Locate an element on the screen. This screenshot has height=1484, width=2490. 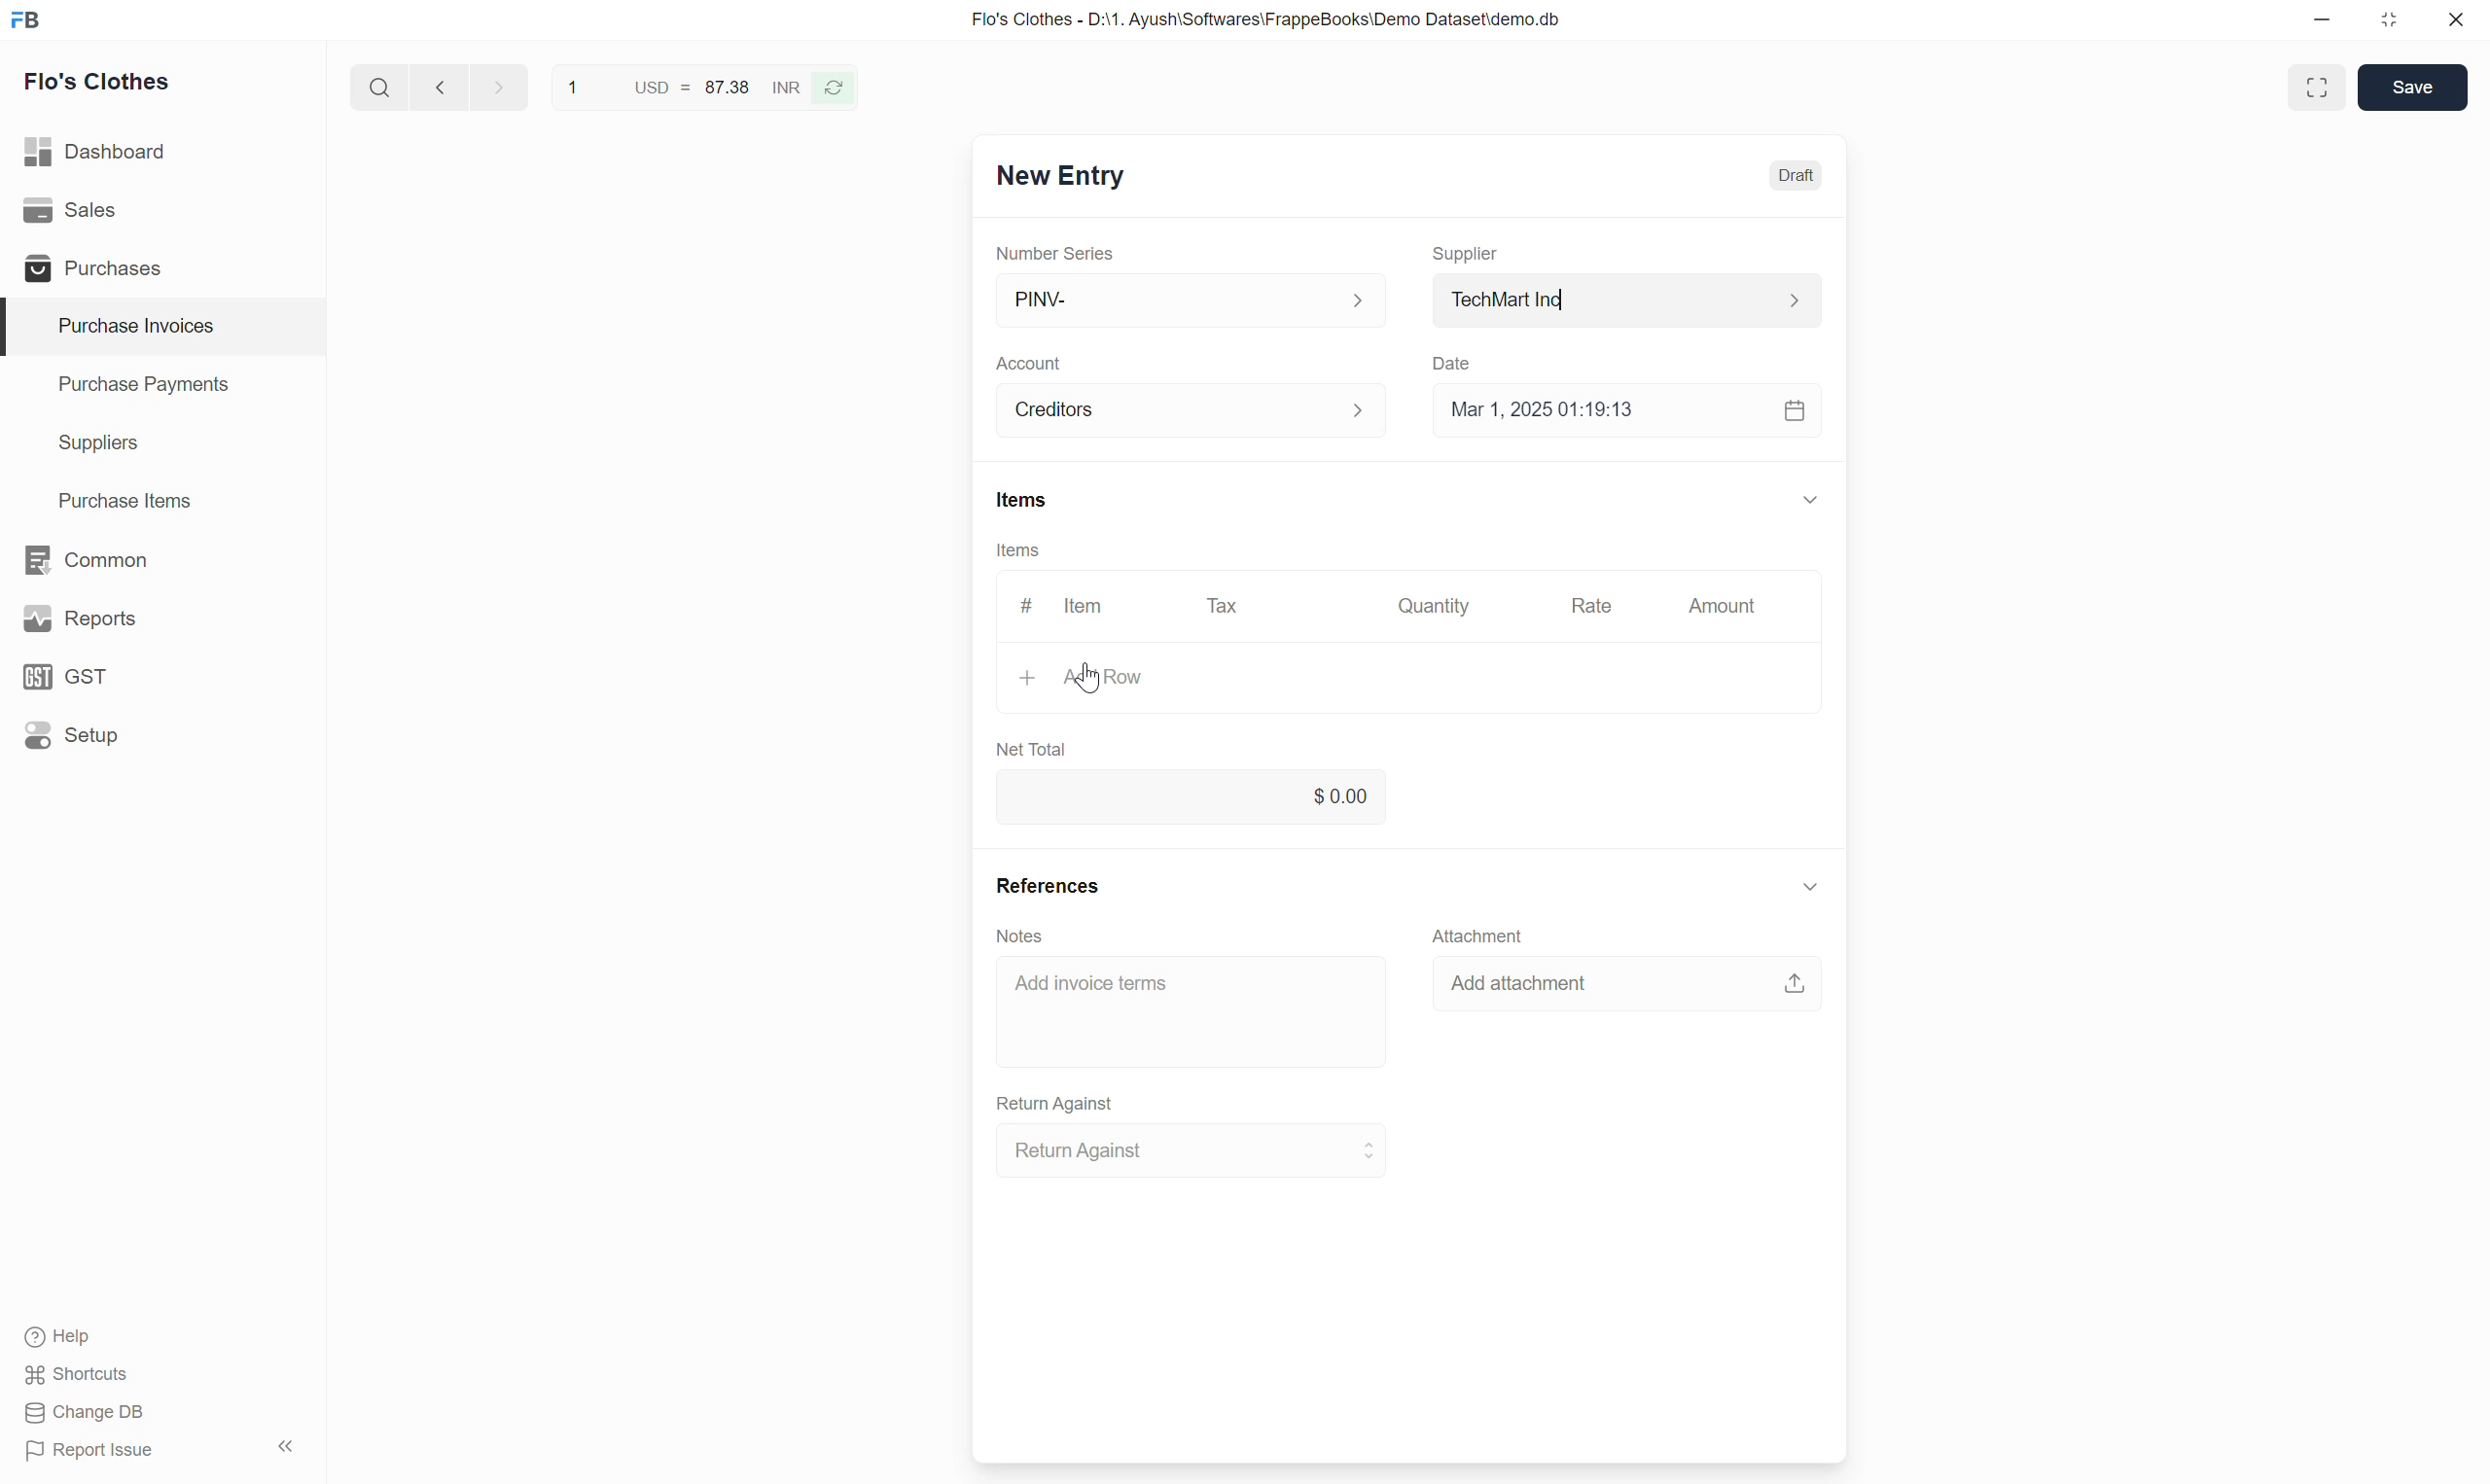
# is located at coordinates (1024, 600).